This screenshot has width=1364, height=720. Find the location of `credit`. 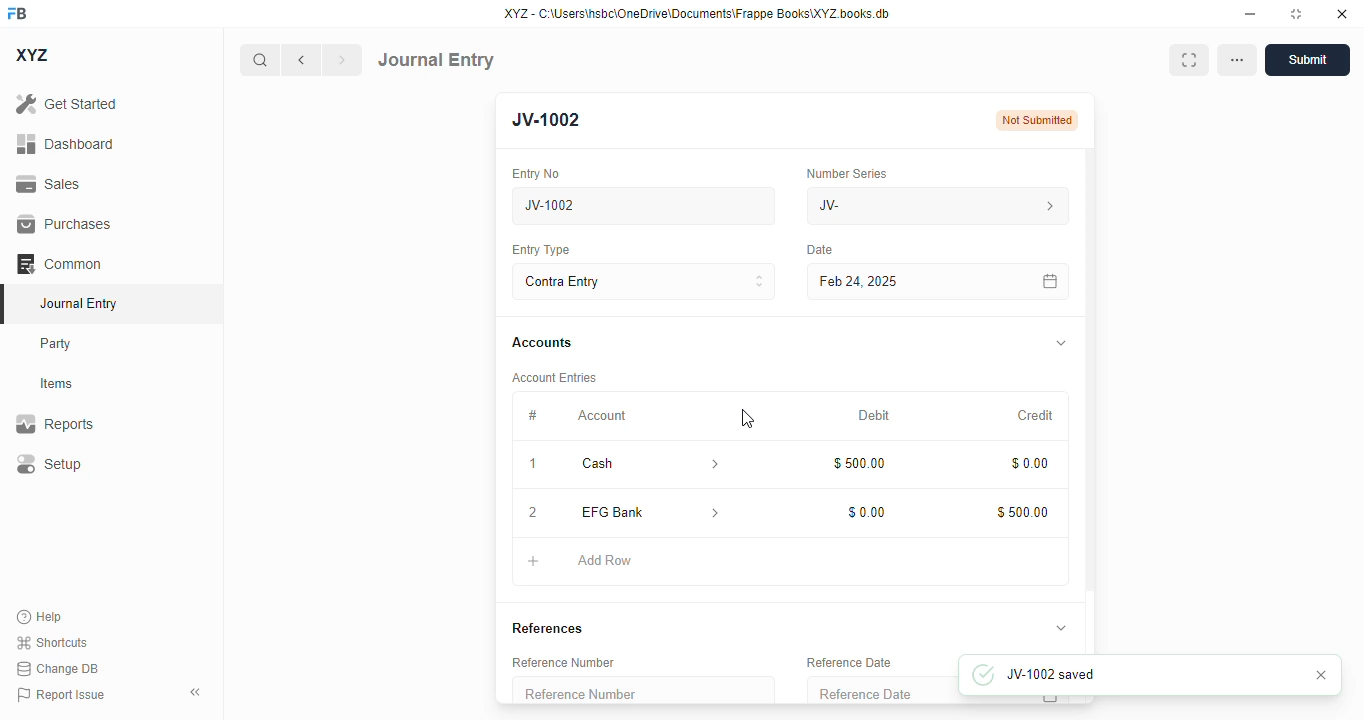

credit is located at coordinates (1037, 415).